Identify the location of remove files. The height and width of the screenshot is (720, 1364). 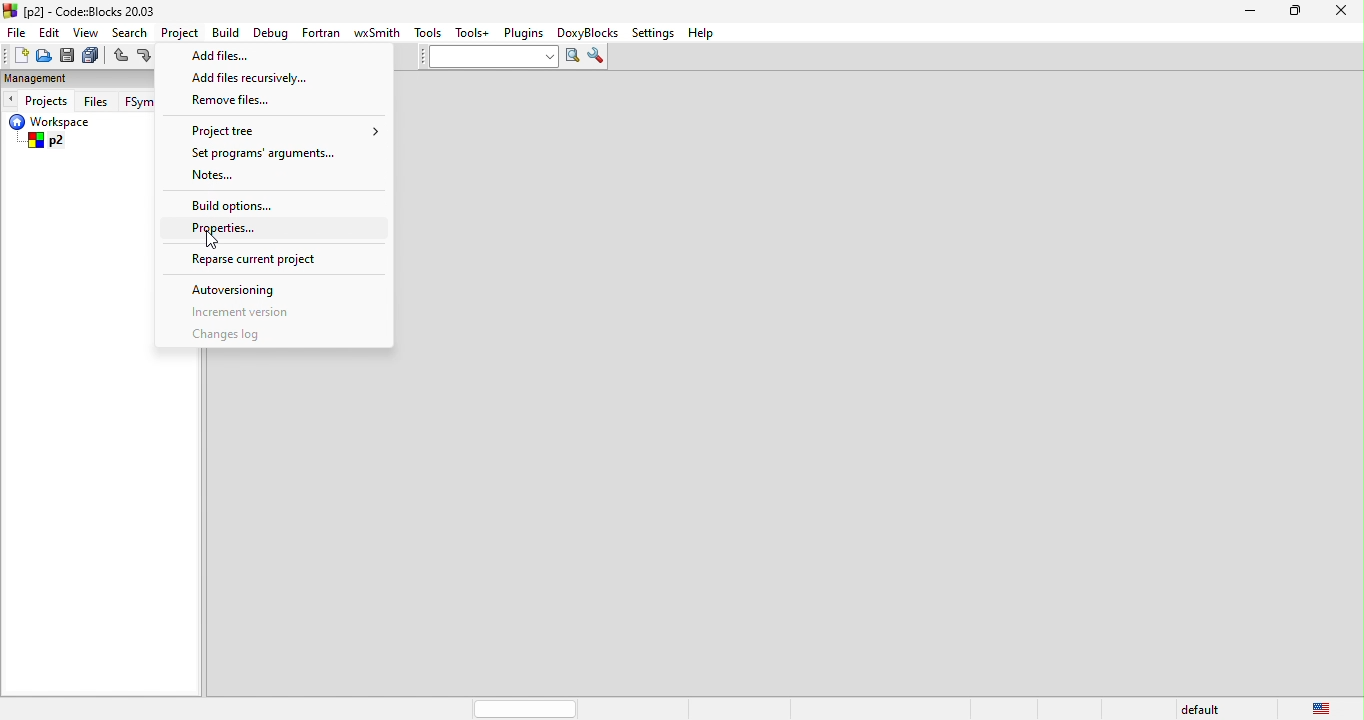
(233, 100).